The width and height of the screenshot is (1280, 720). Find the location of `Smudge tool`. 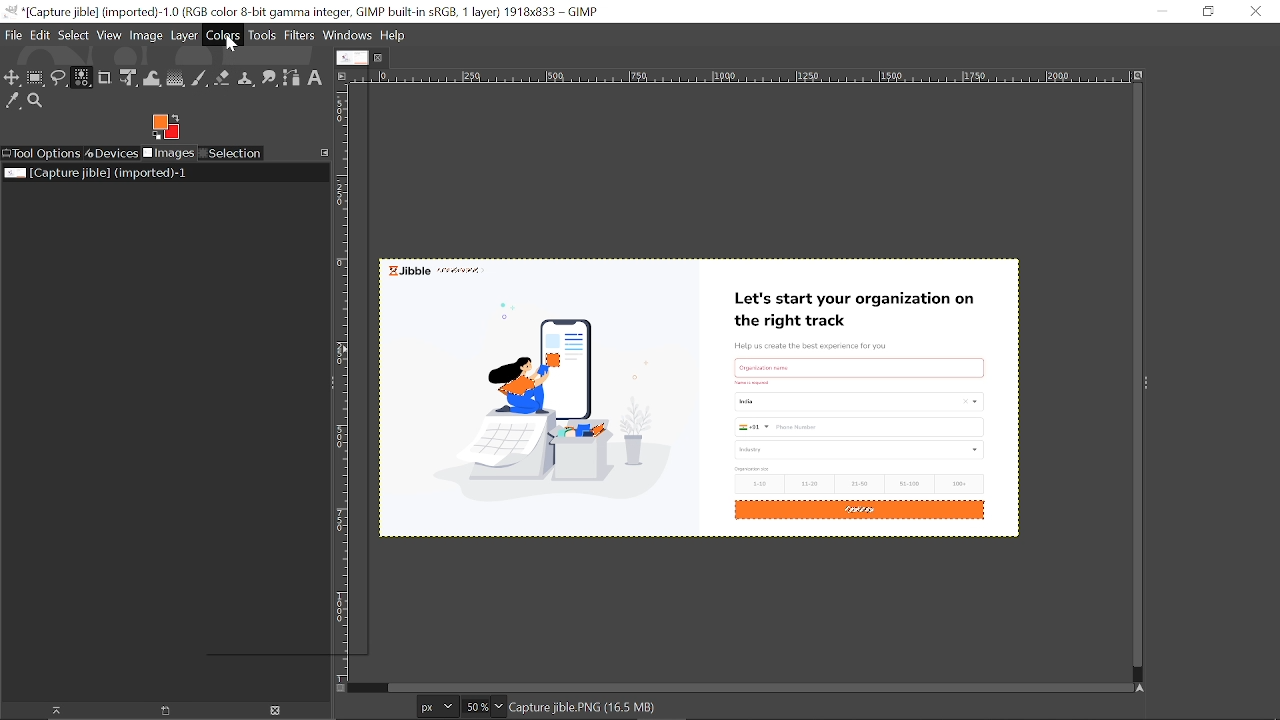

Smudge tool is located at coordinates (269, 78).